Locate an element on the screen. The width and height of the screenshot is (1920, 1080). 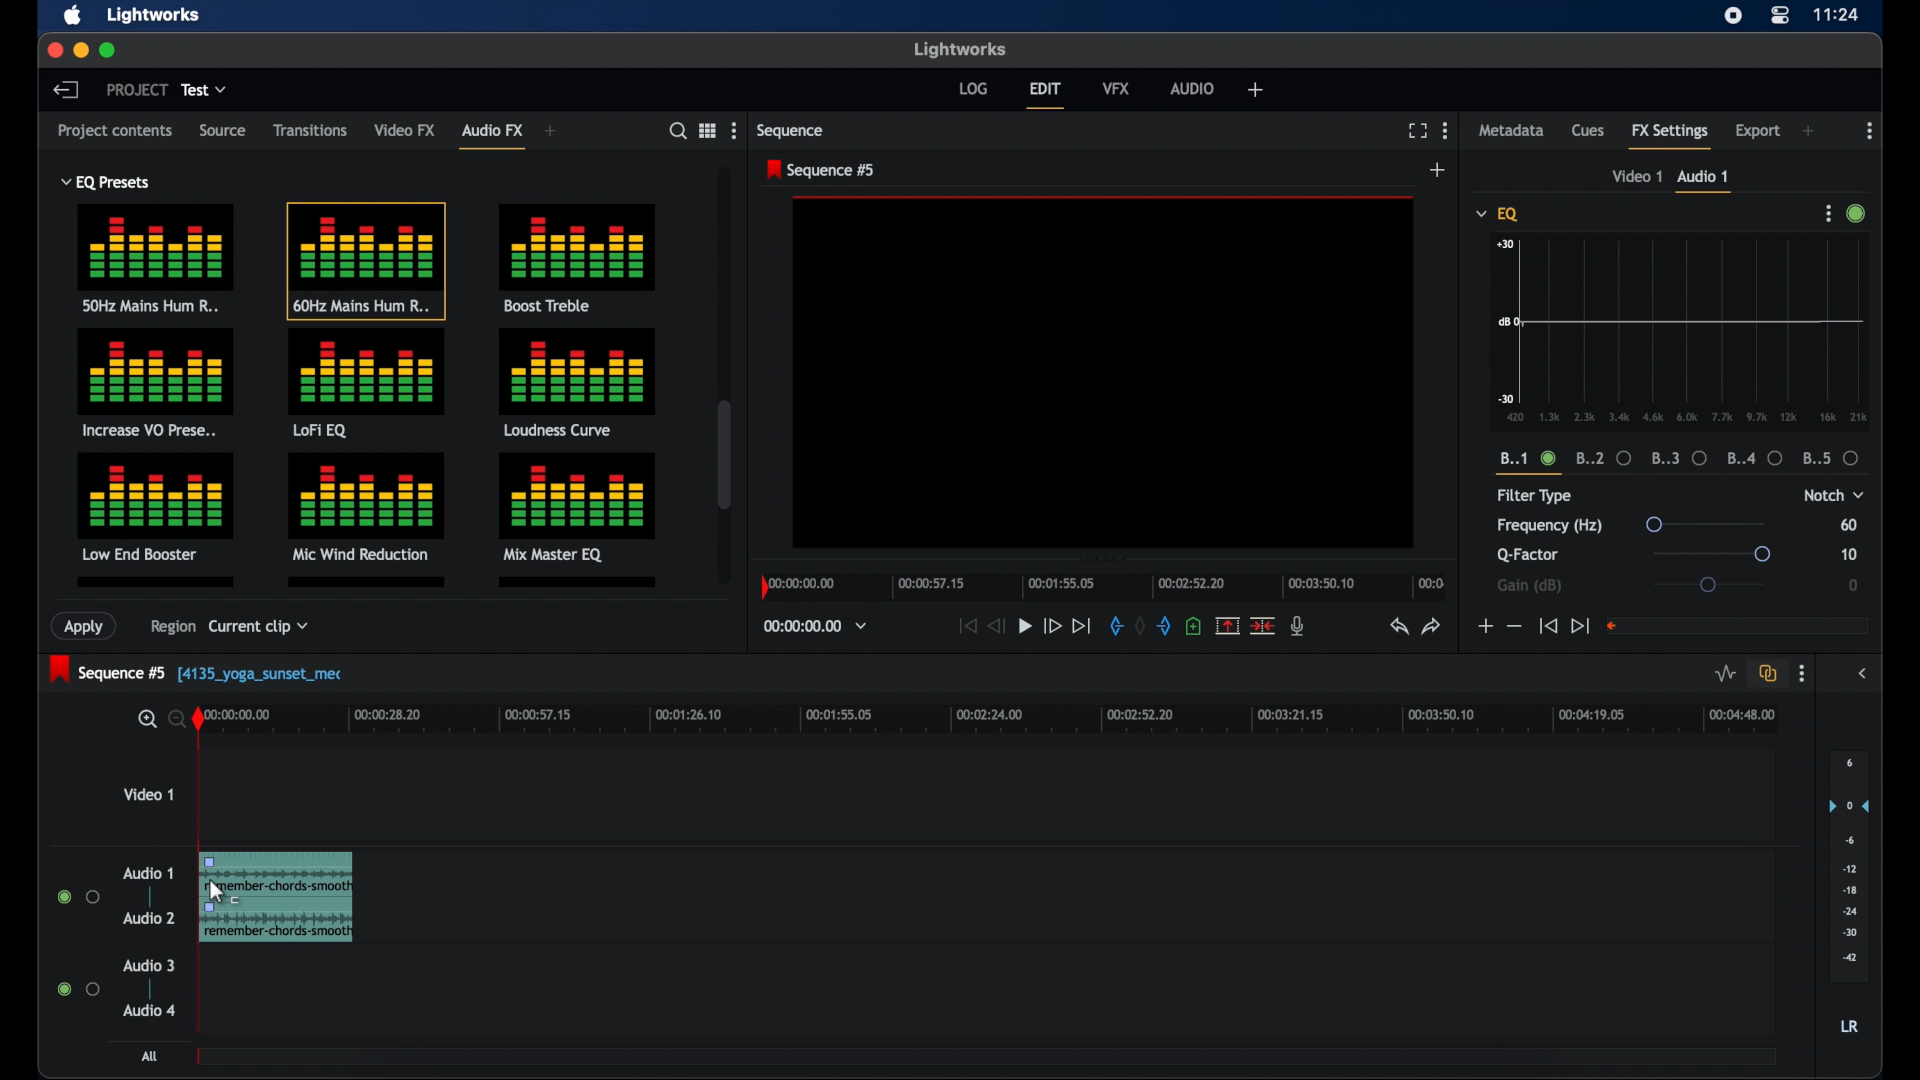
audio fx is located at coordinates (492, 135).